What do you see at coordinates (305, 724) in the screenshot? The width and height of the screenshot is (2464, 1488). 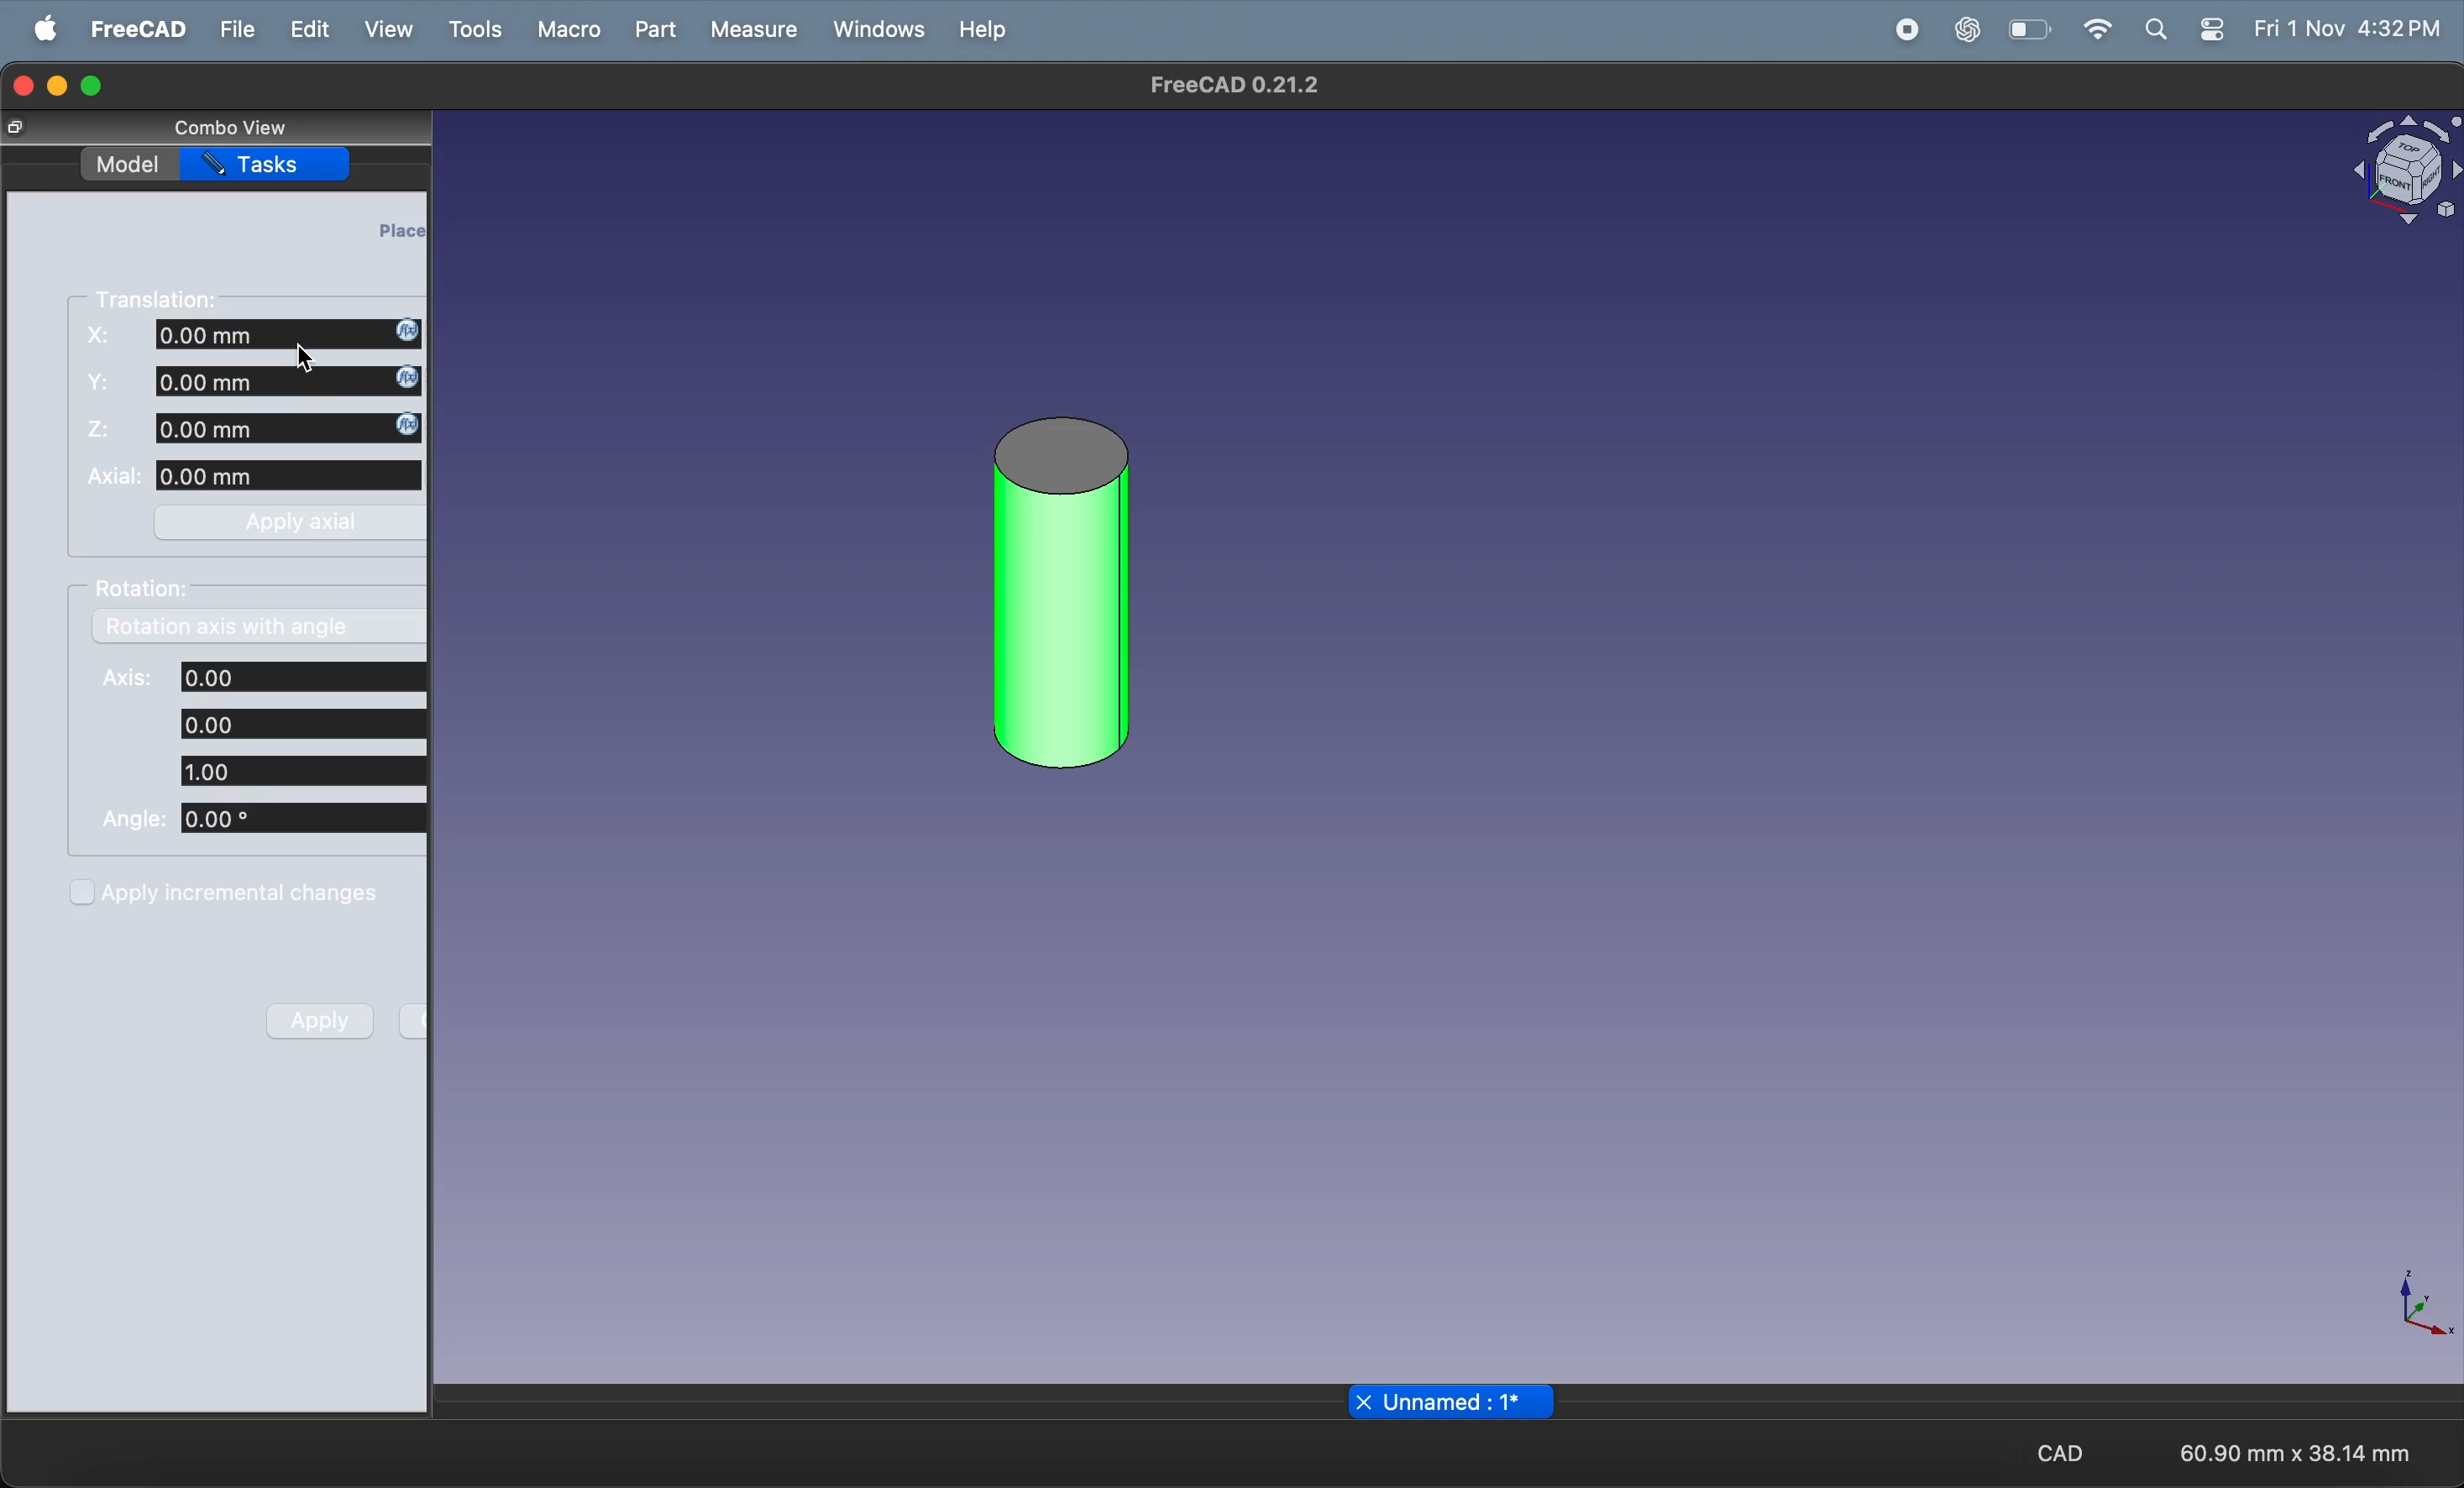 I see `axis coordinates` at bounding box center [305, 724].